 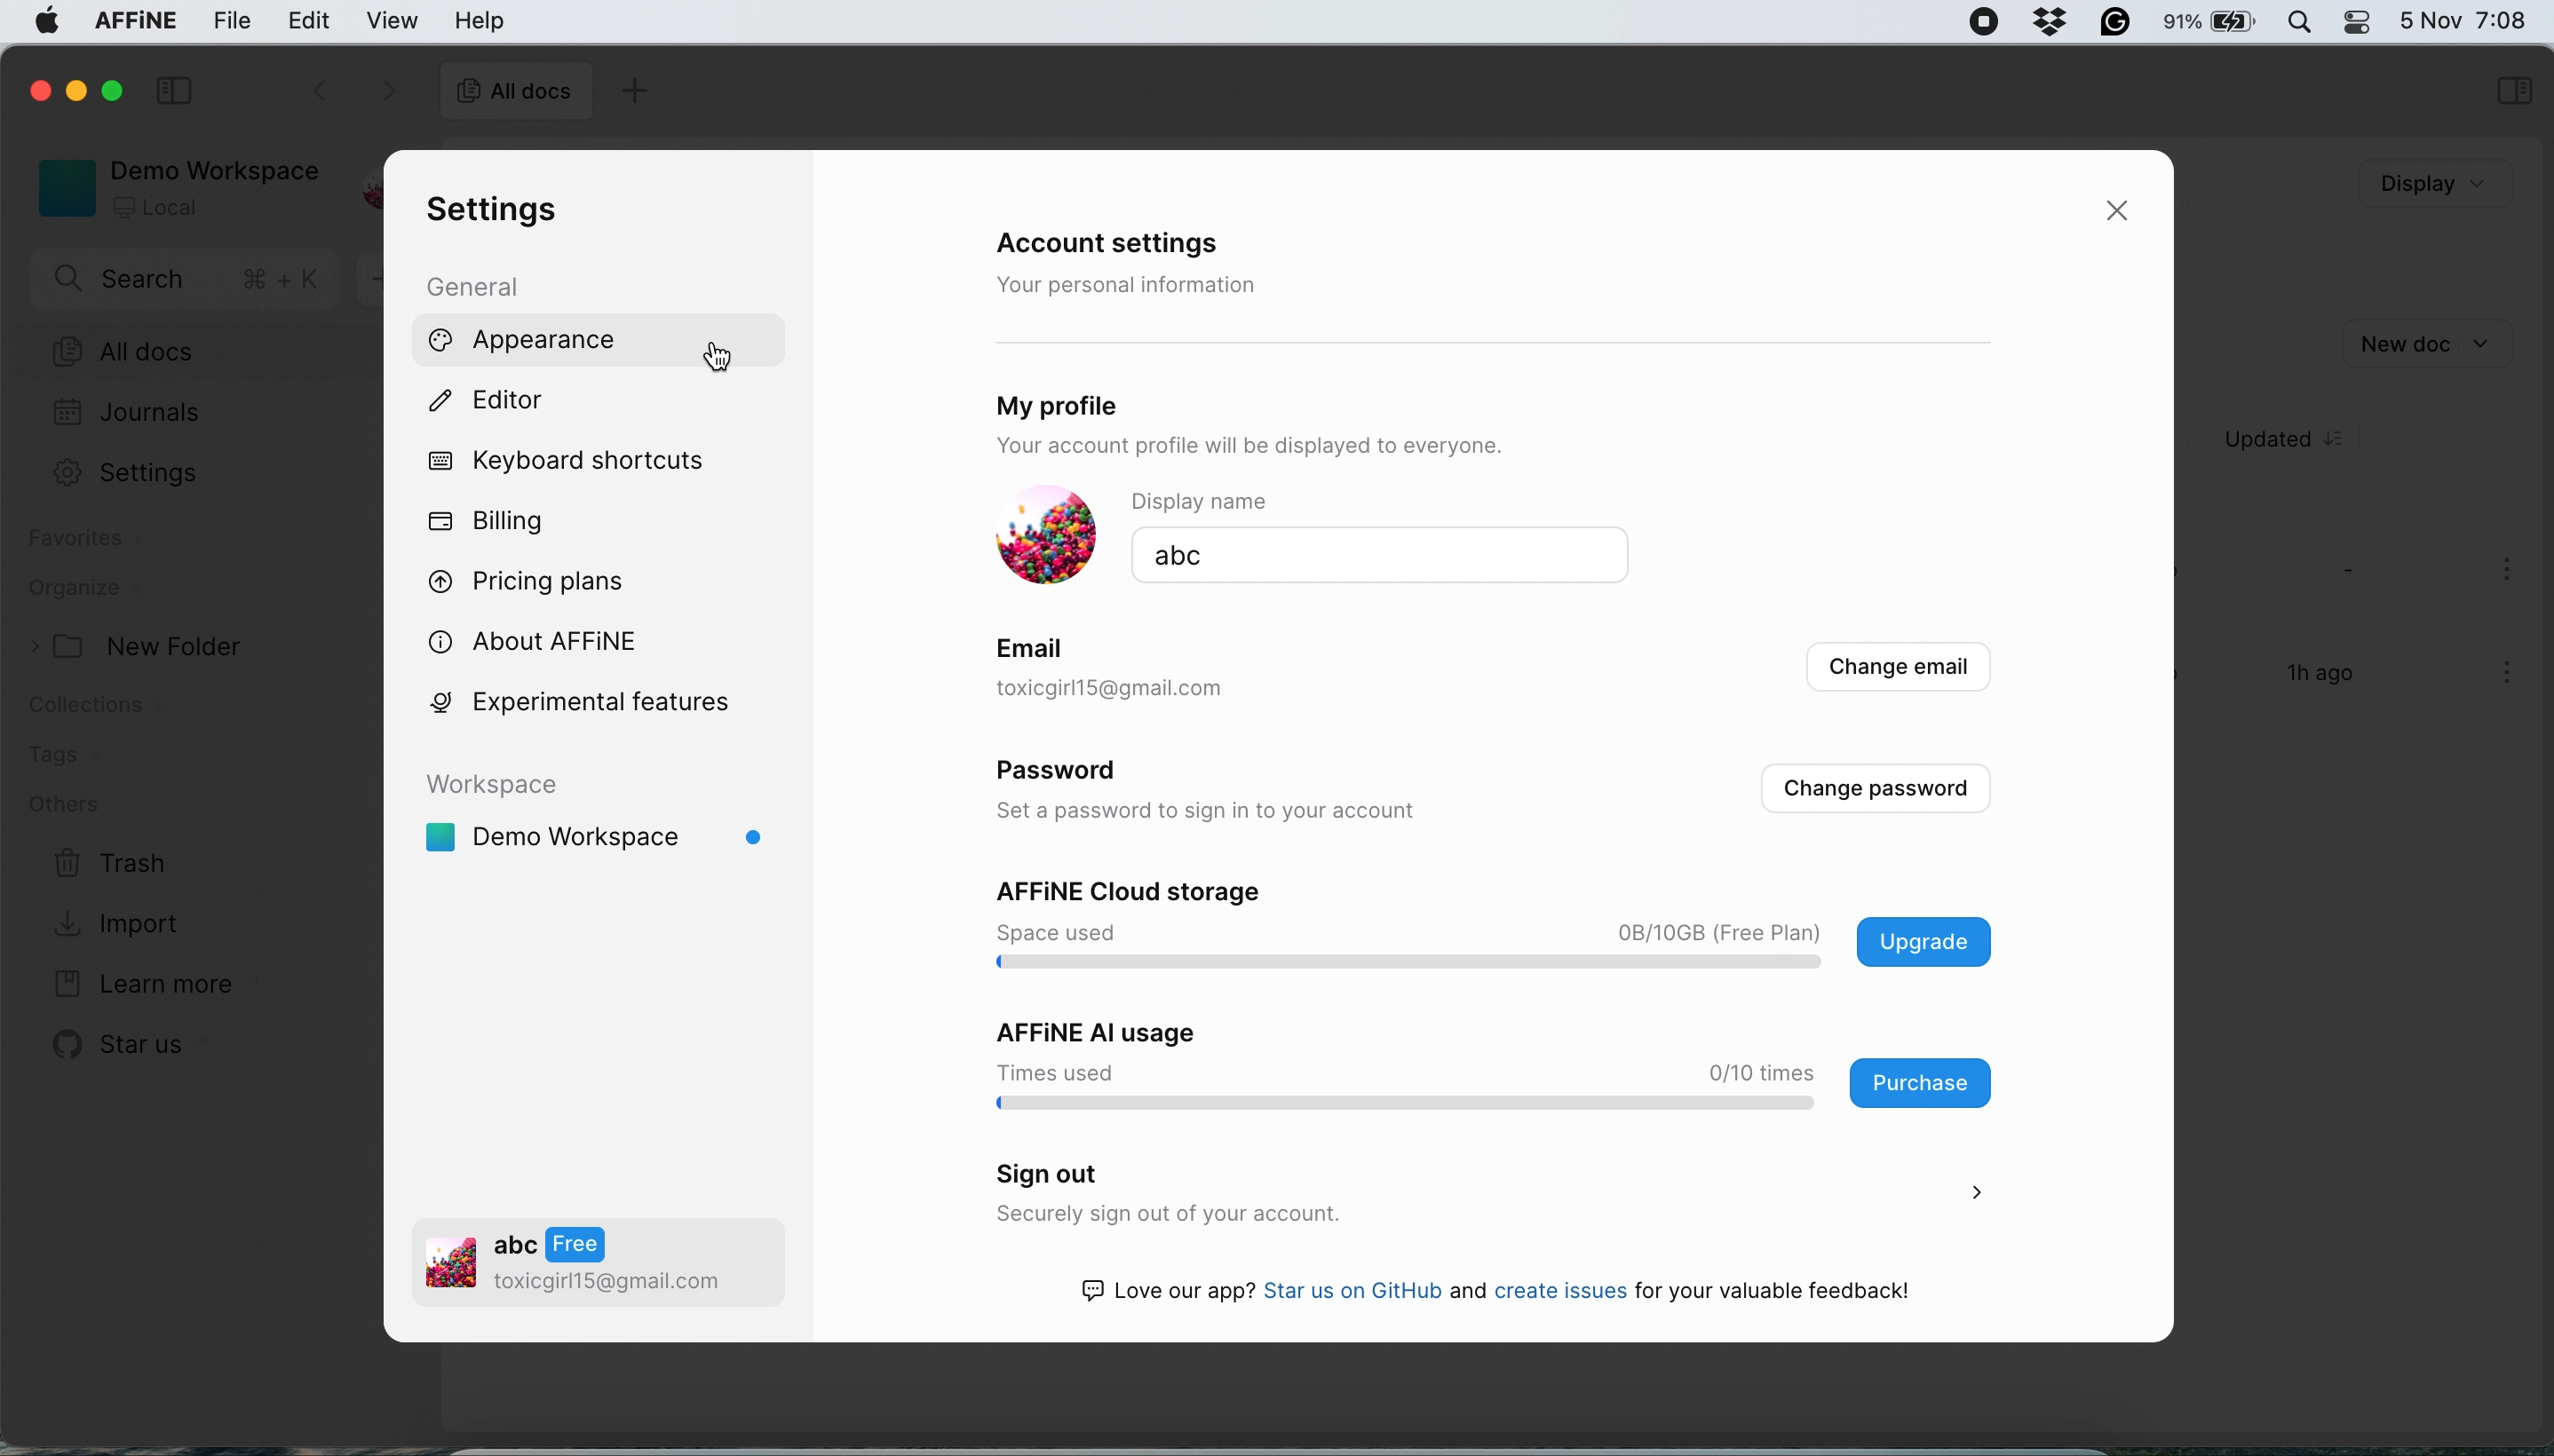 What do you see at coordinates (1760, 1071) in the screenshot?
I see `0/10 times` at bounding box center [1760, 1071].